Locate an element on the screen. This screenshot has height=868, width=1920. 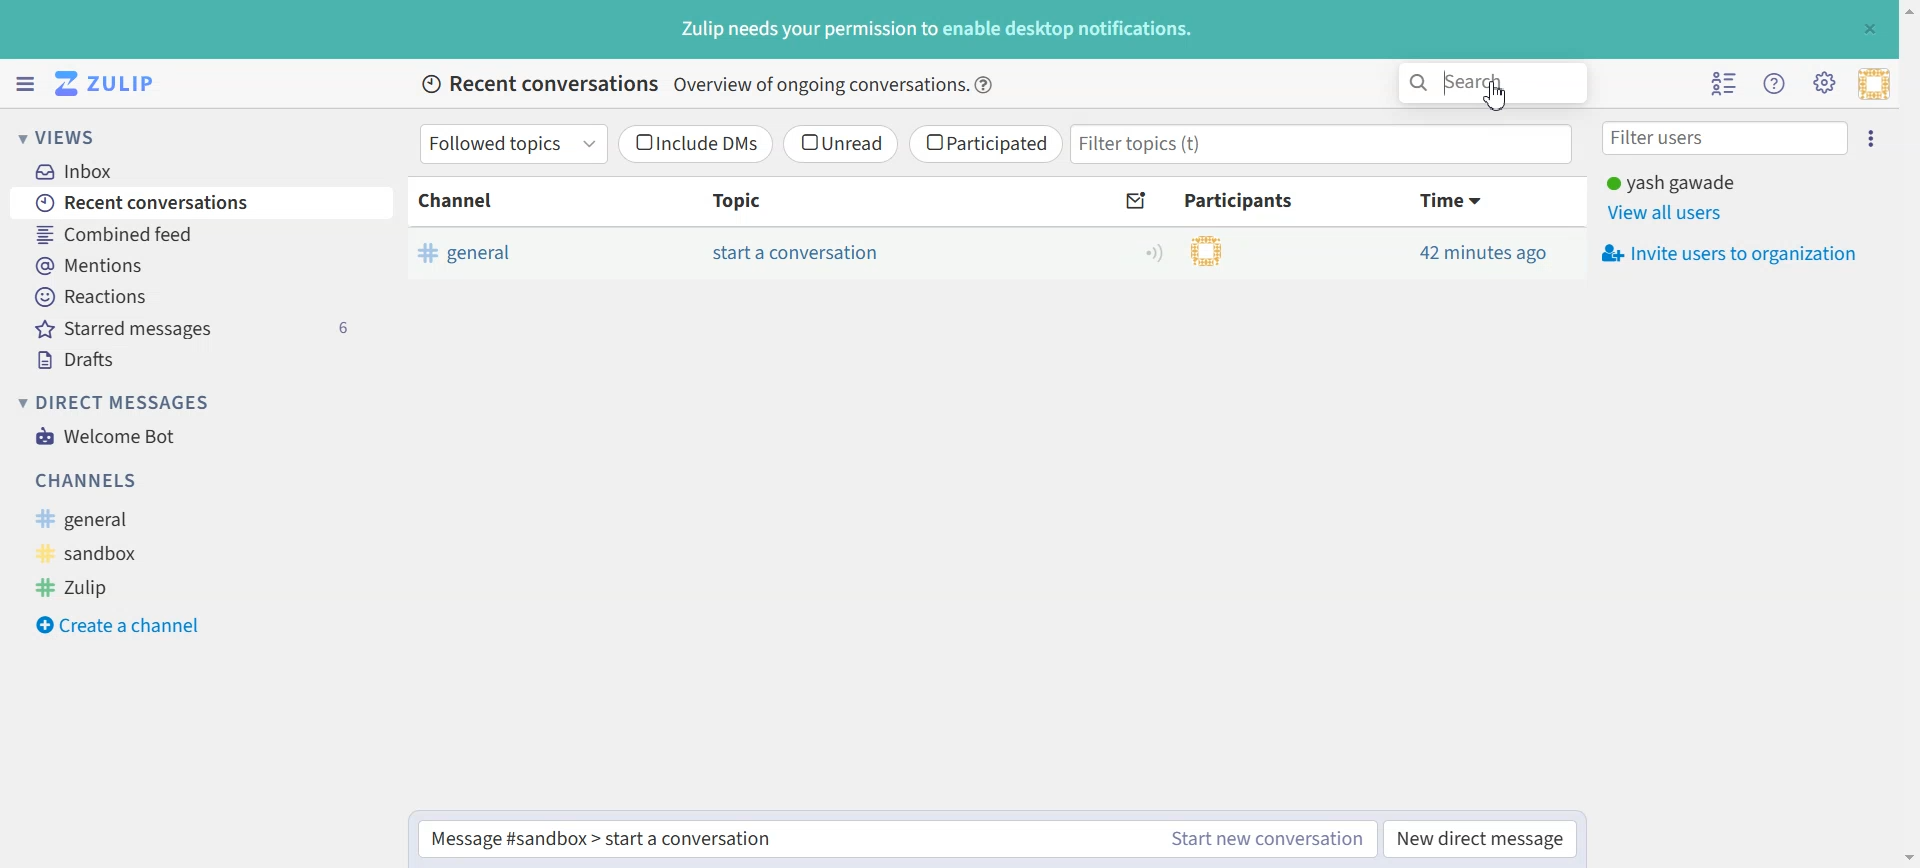
Vertical scroll bar is located at coordinates (1908, 434).